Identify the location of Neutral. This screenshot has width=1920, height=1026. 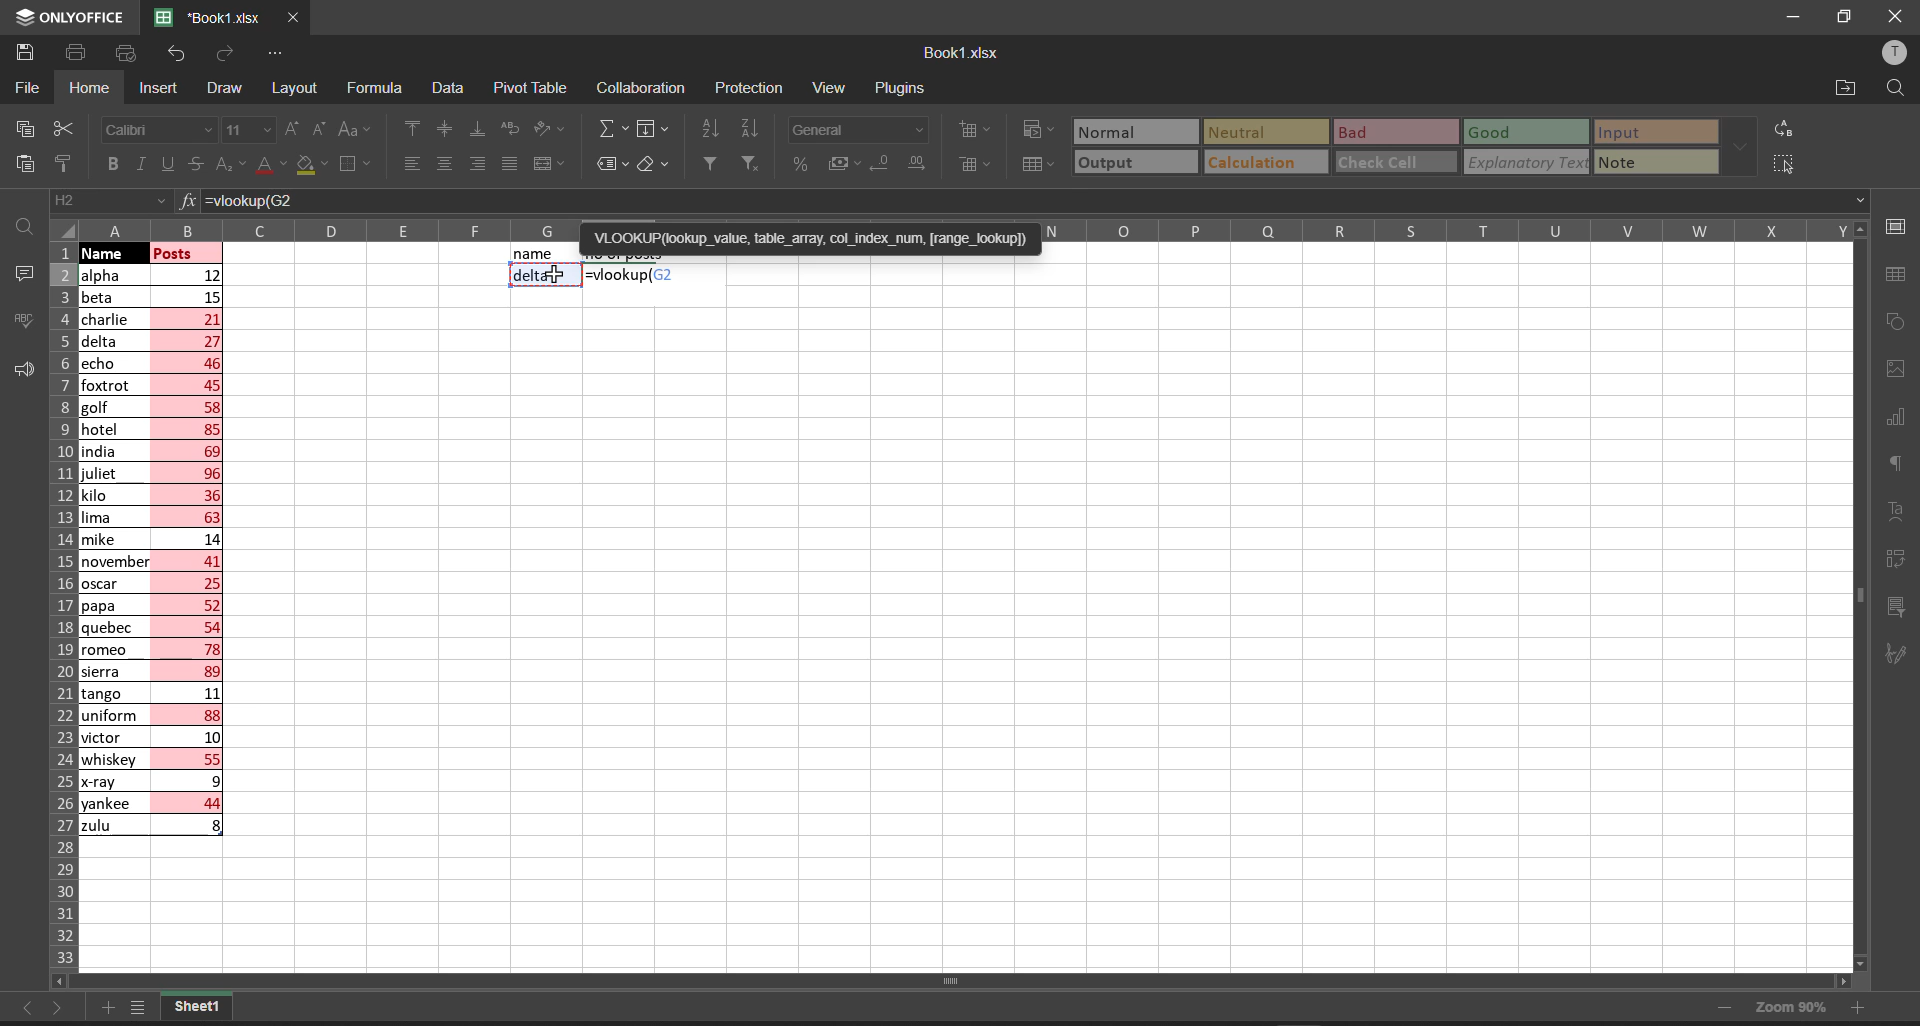
(1239, 131).